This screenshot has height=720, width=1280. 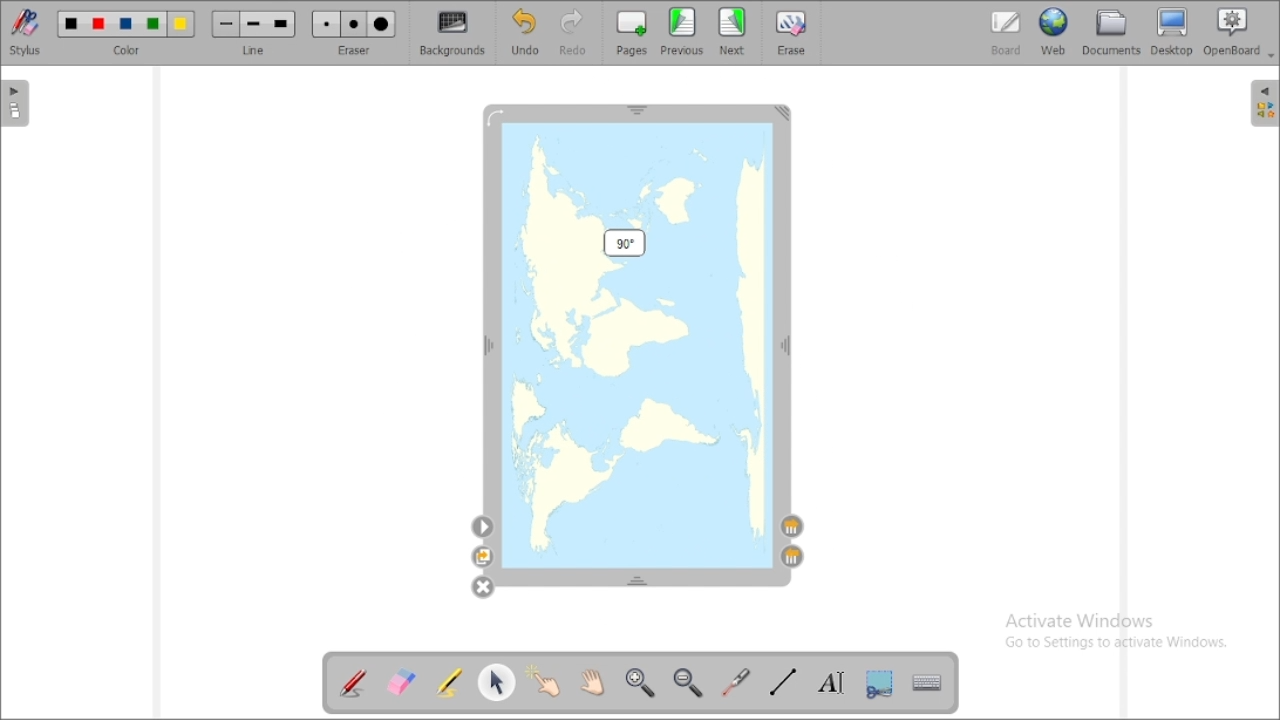 What do you see at coordinates (689, 682) in the screenshot?
I see `zoom out` at bounding box center [689, 682].